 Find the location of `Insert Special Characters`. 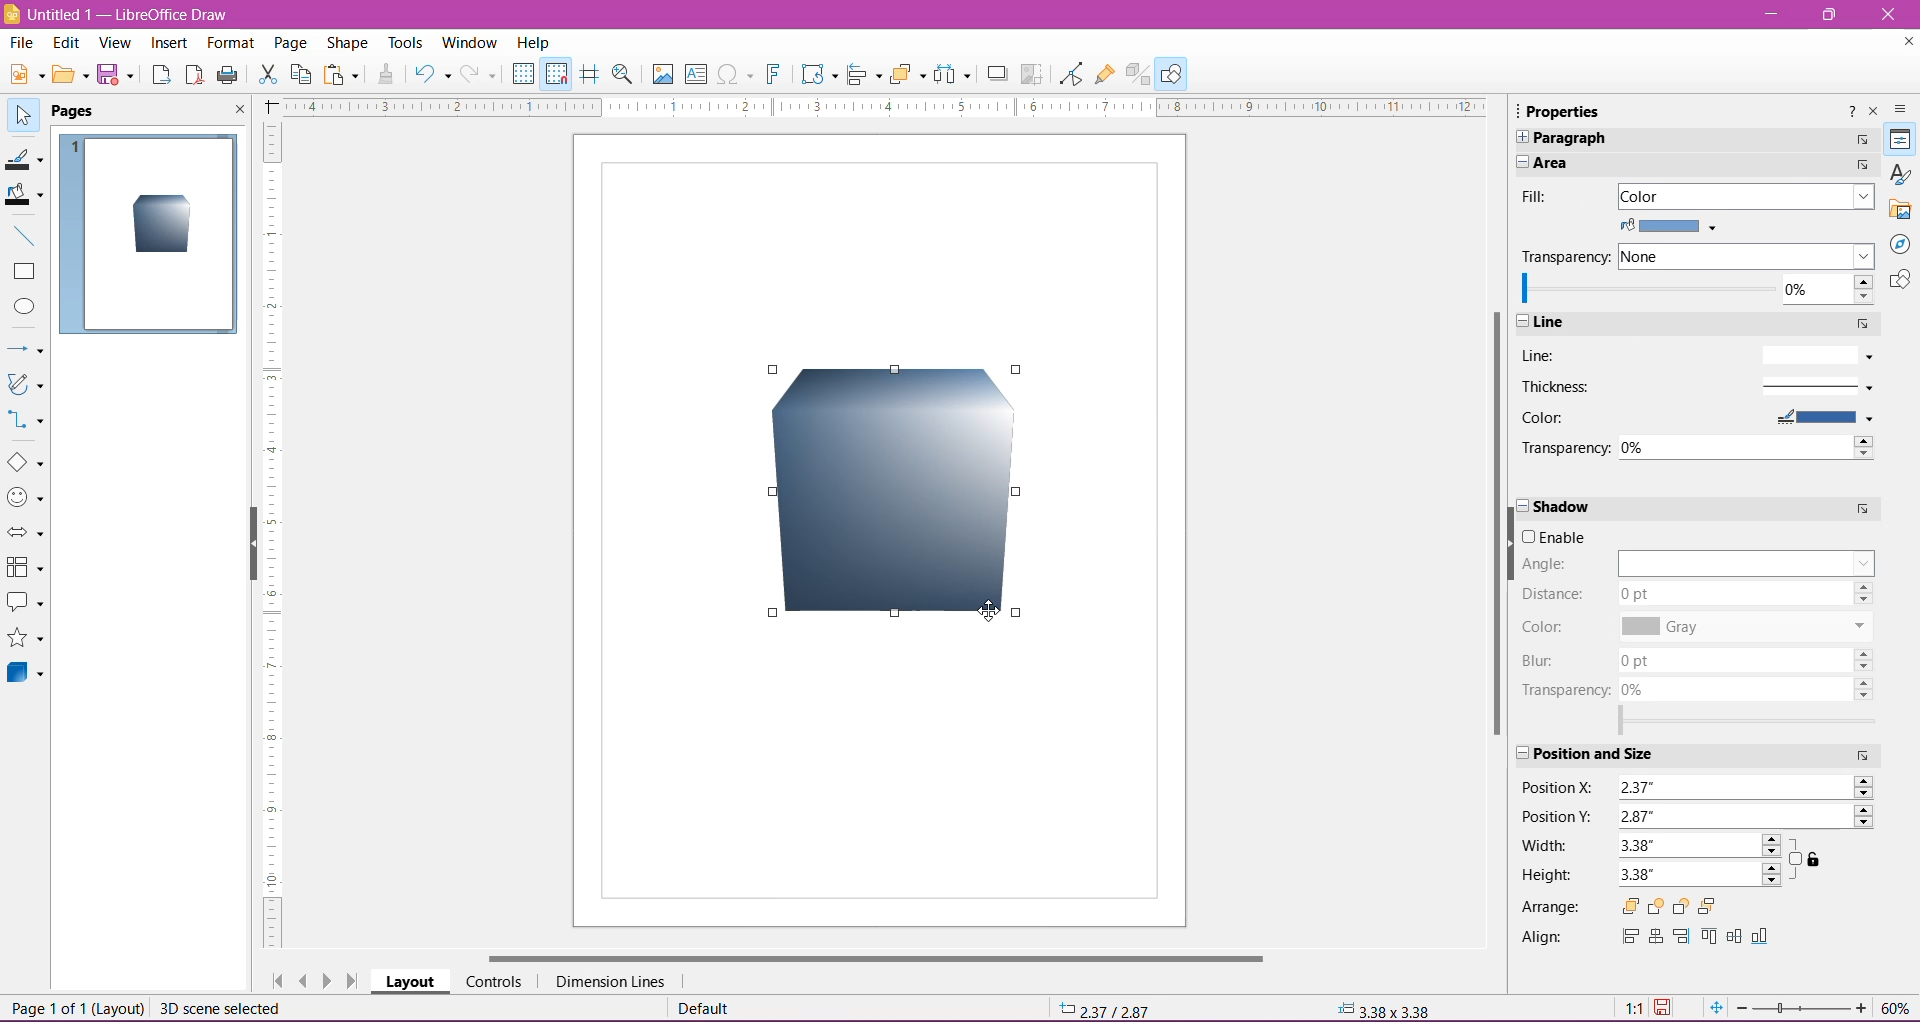

Insert Special Characters is located at coordinates (735, 74).